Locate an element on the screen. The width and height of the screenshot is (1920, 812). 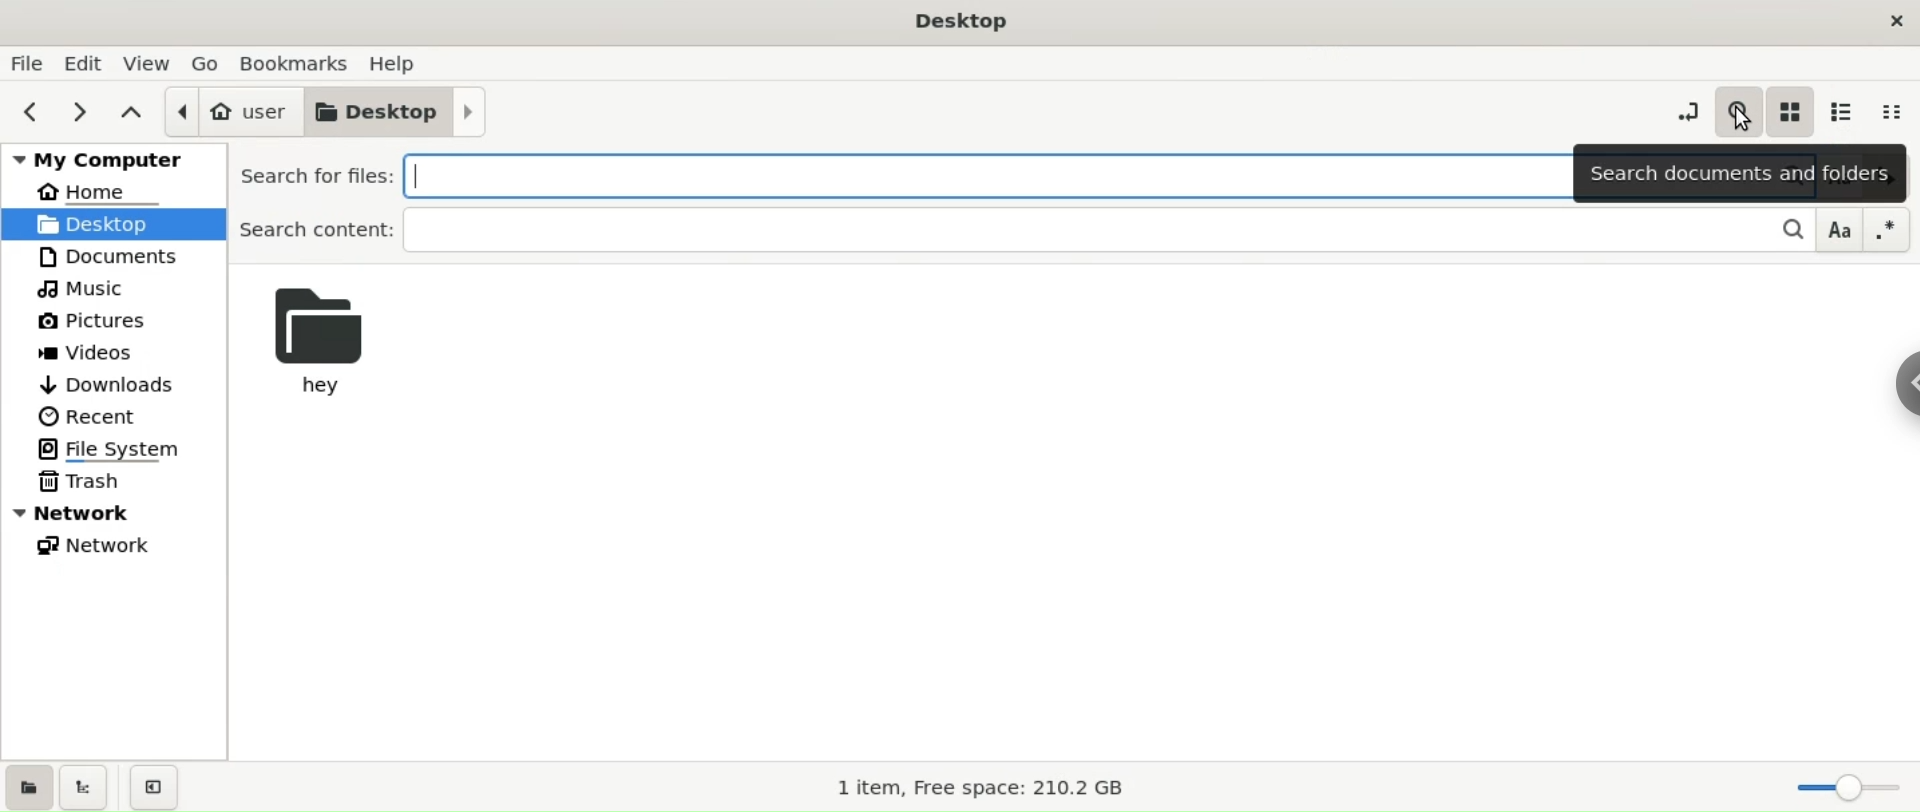
search documents and folders is located at coordinates (1743, 173).